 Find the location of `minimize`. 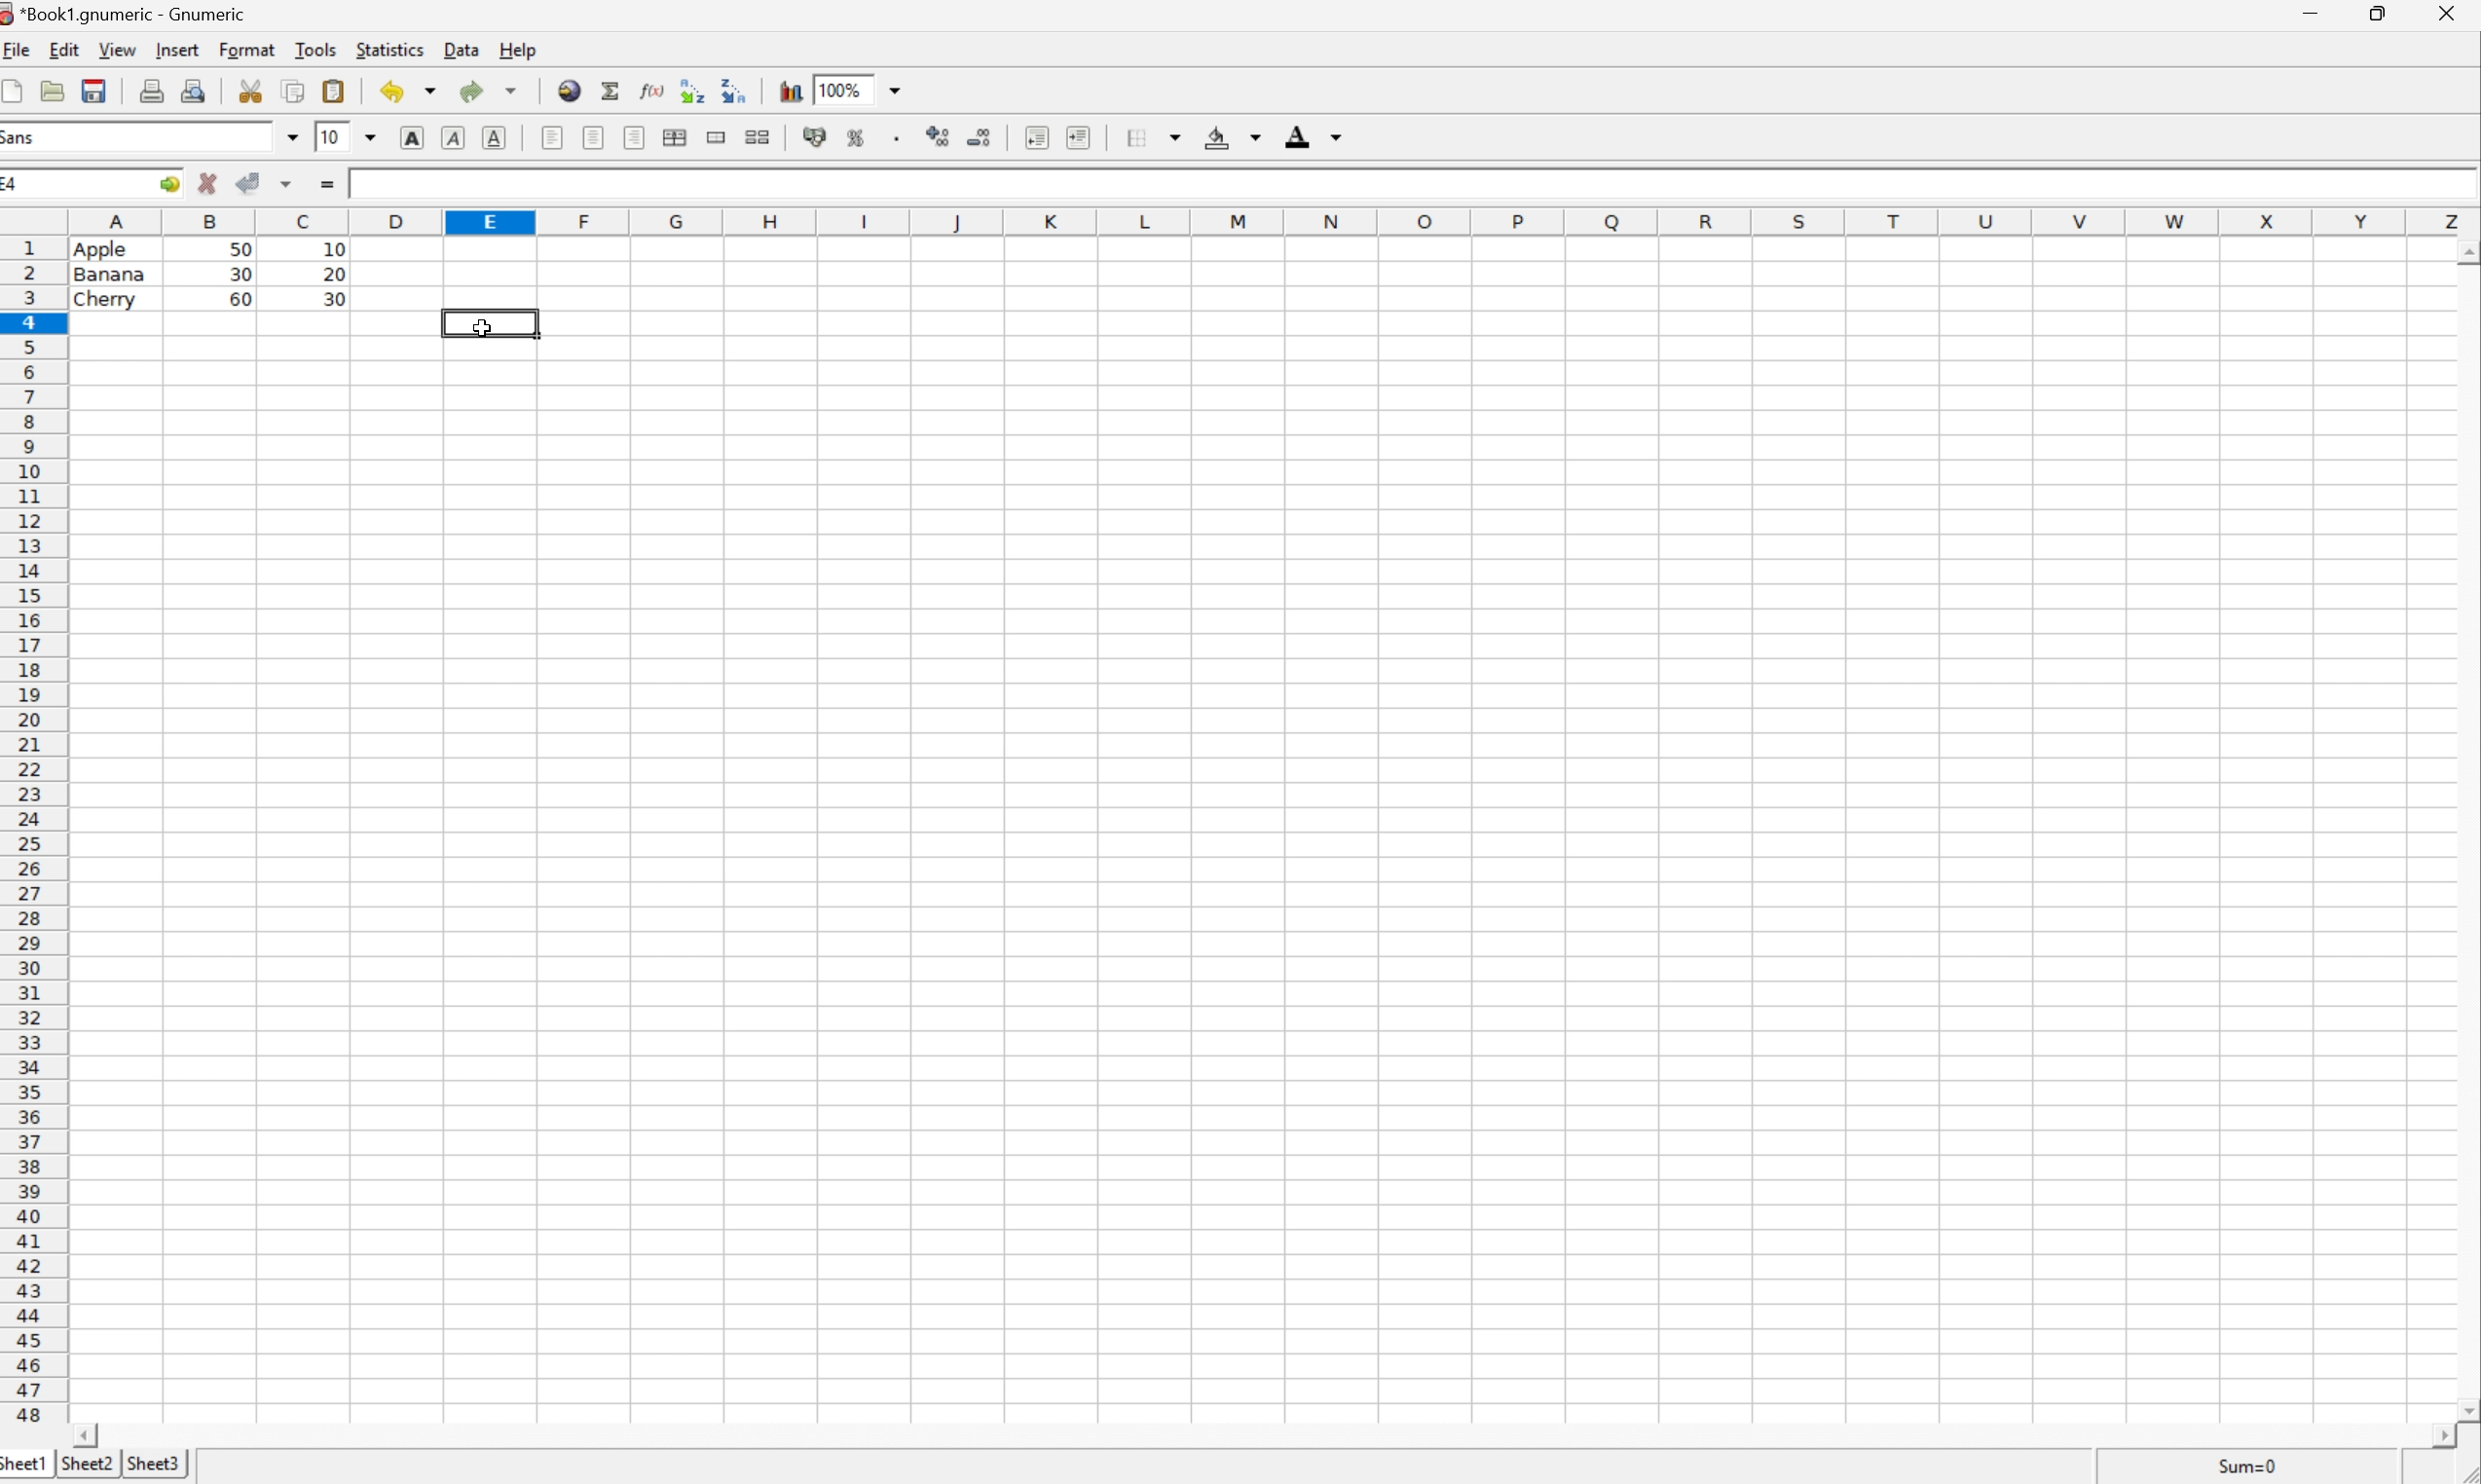

minimize is located at coordinates (2315, 12).